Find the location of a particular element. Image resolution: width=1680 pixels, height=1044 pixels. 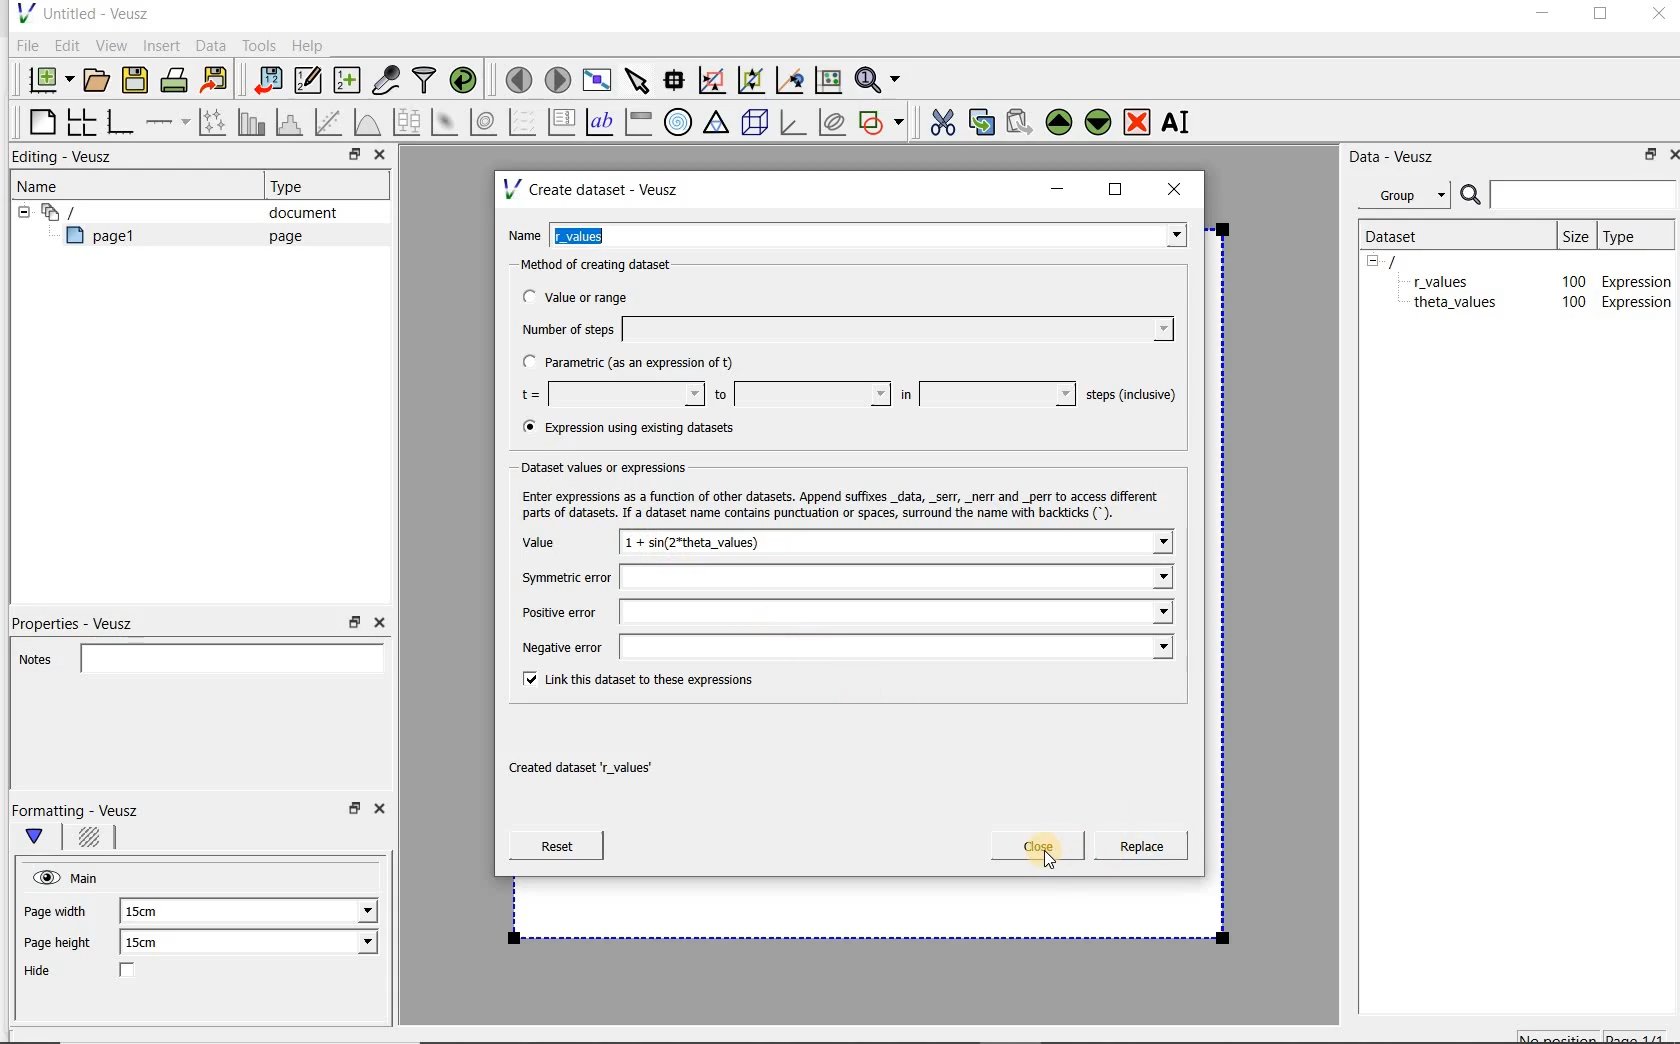

page1/1 is located at coordinates (1643, 1036).